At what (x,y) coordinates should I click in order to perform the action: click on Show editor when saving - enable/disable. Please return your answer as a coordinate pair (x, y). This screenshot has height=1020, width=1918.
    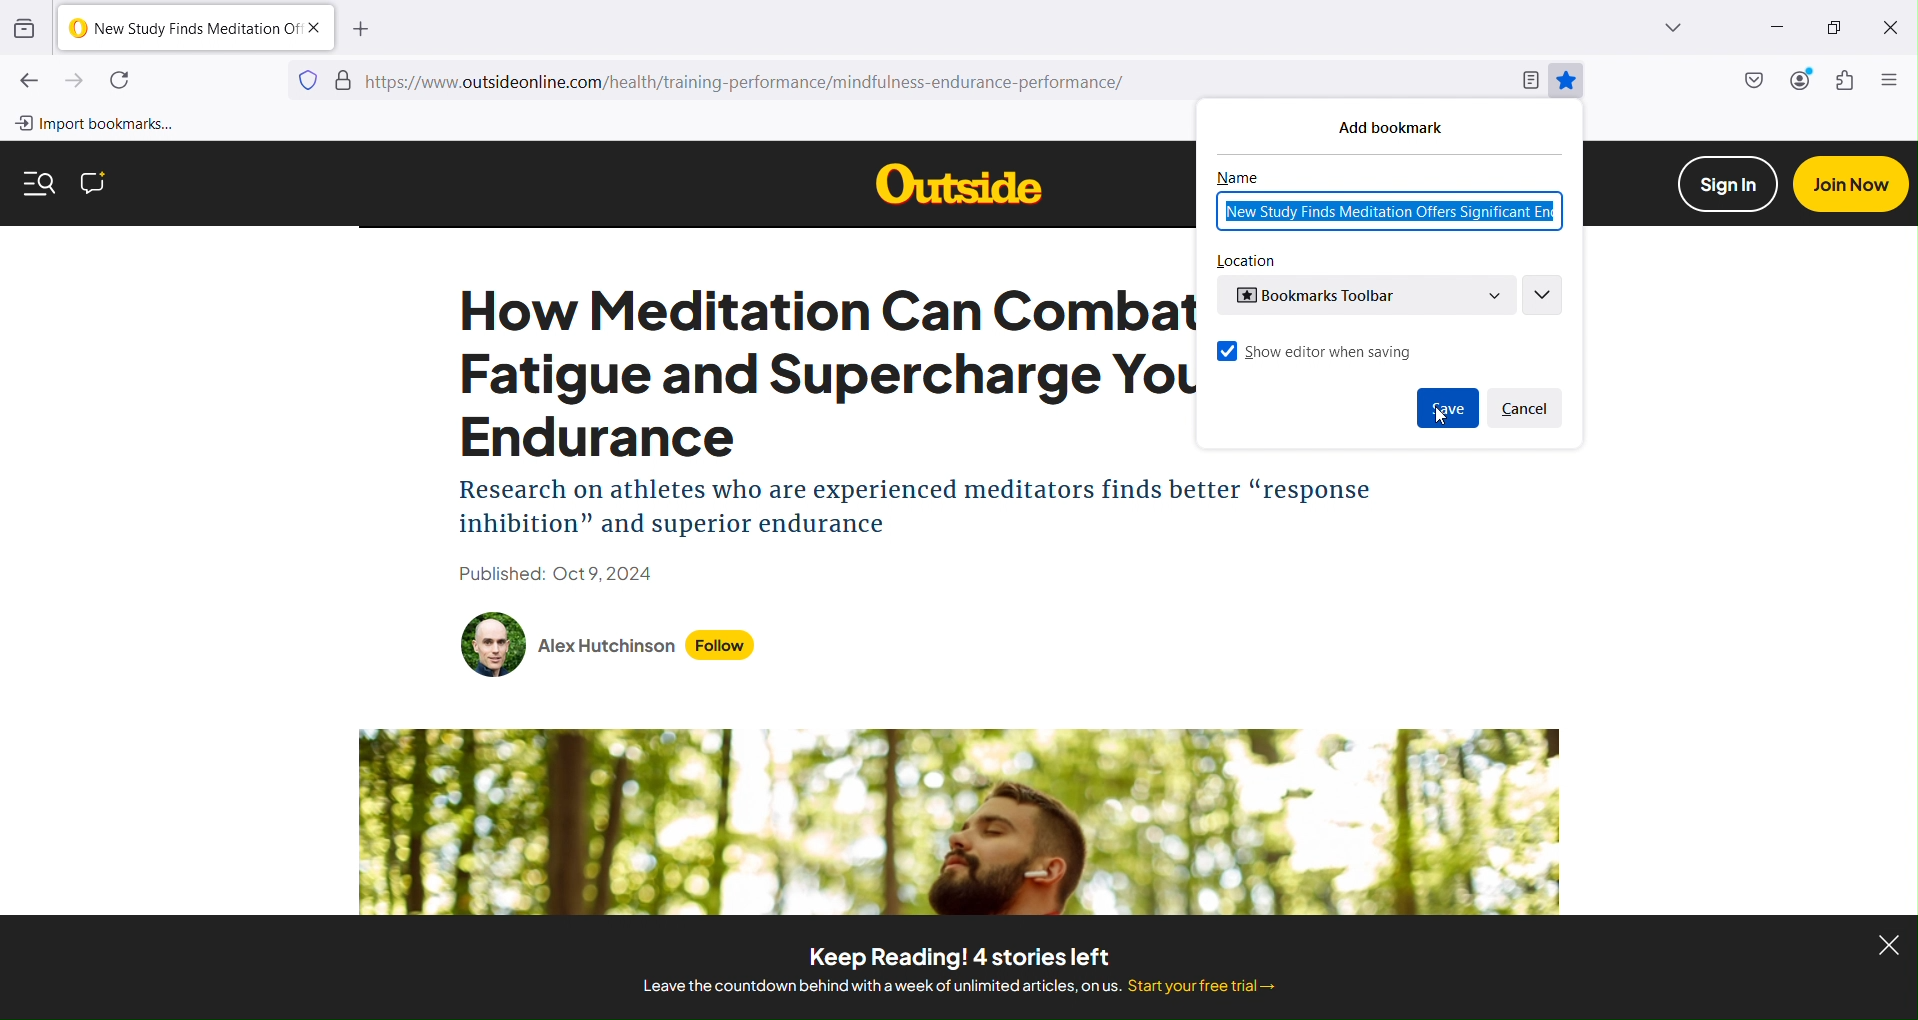
    Looking at the image, I should click on (1315, 351).